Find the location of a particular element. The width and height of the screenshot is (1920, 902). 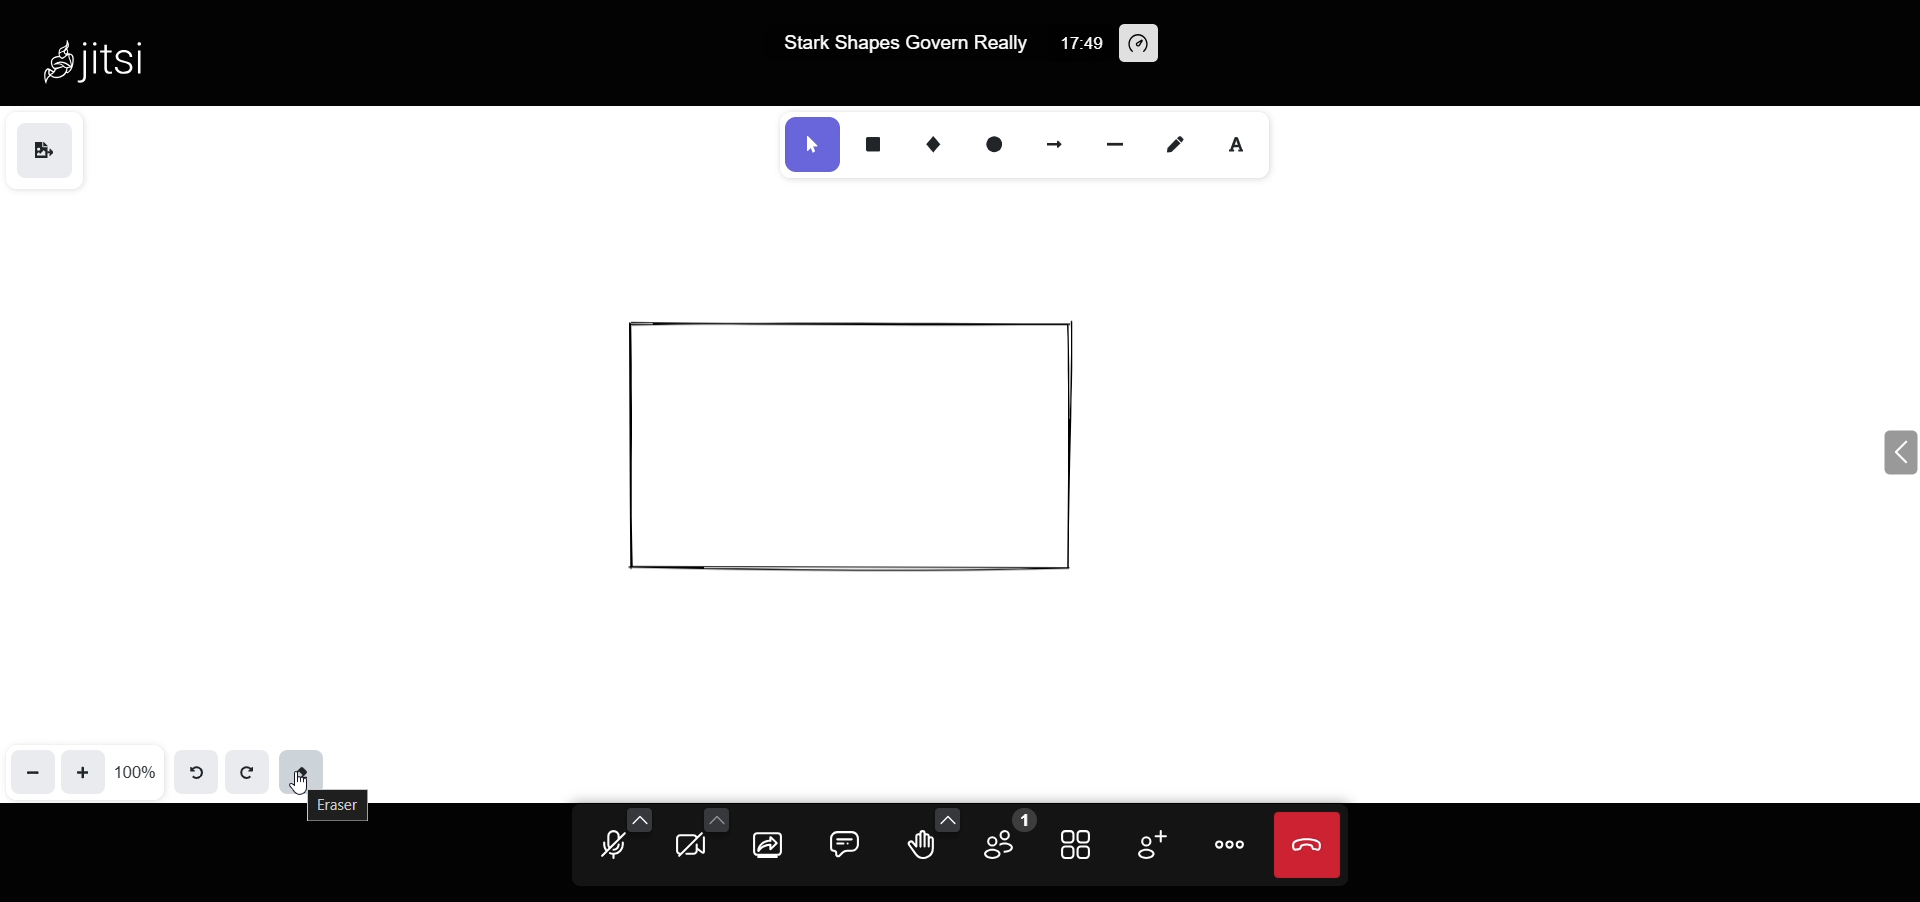

Jitsi is located at coordinates (102, 60).